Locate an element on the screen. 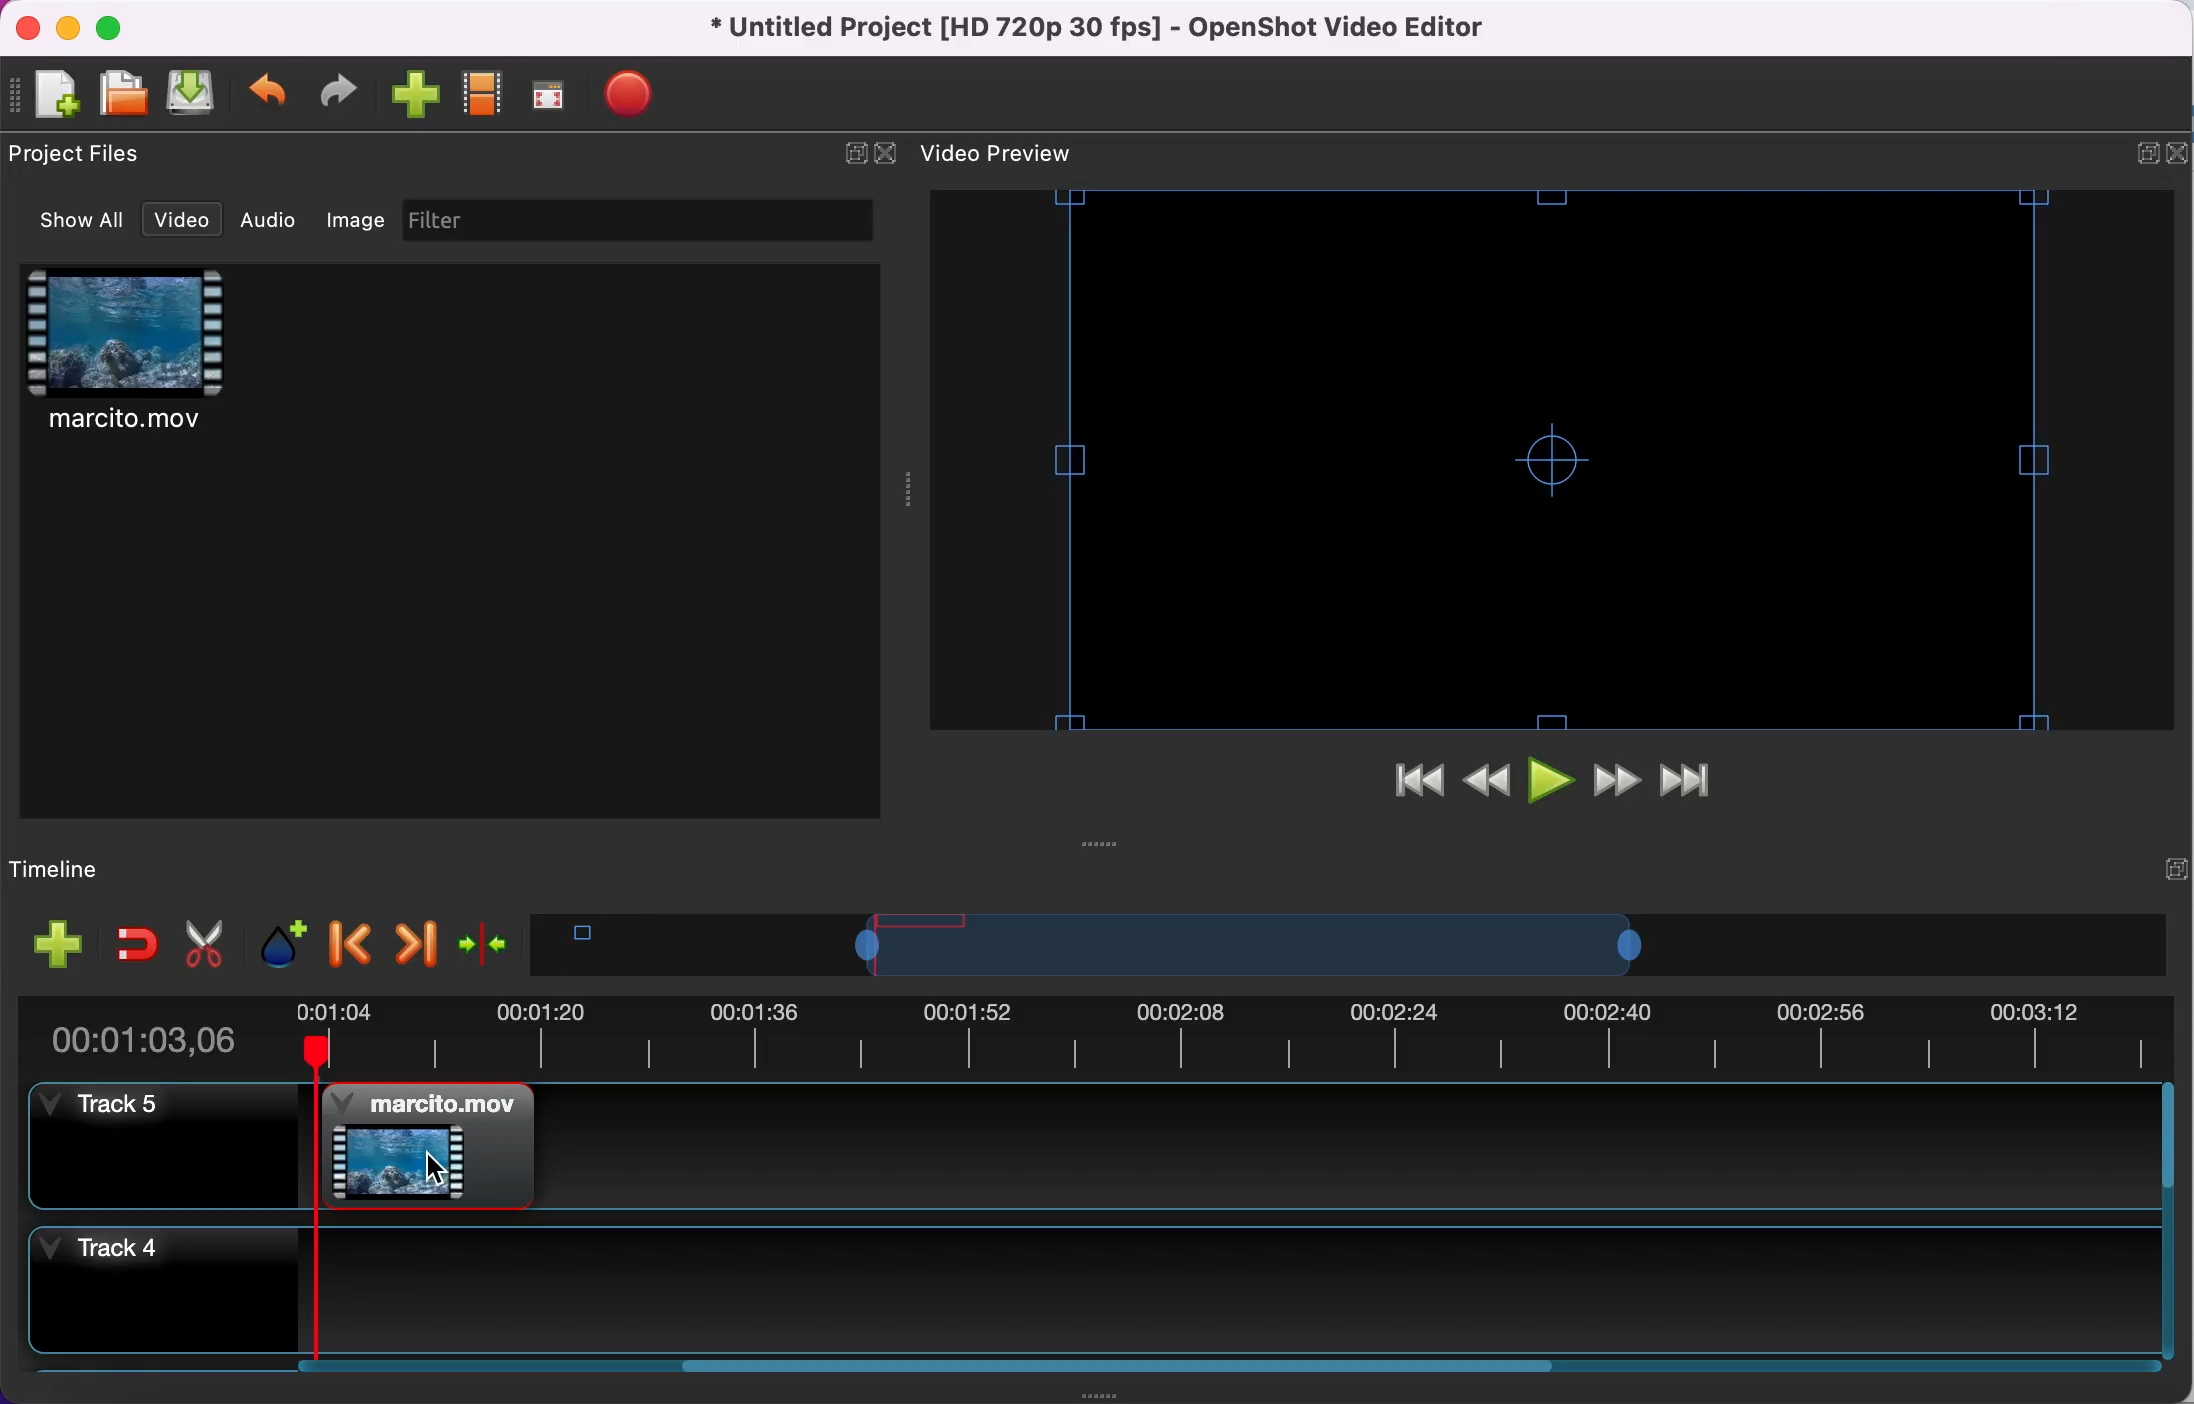 This screenshot has width=2194, height=1404. import file is located at coordinates (417, 96).